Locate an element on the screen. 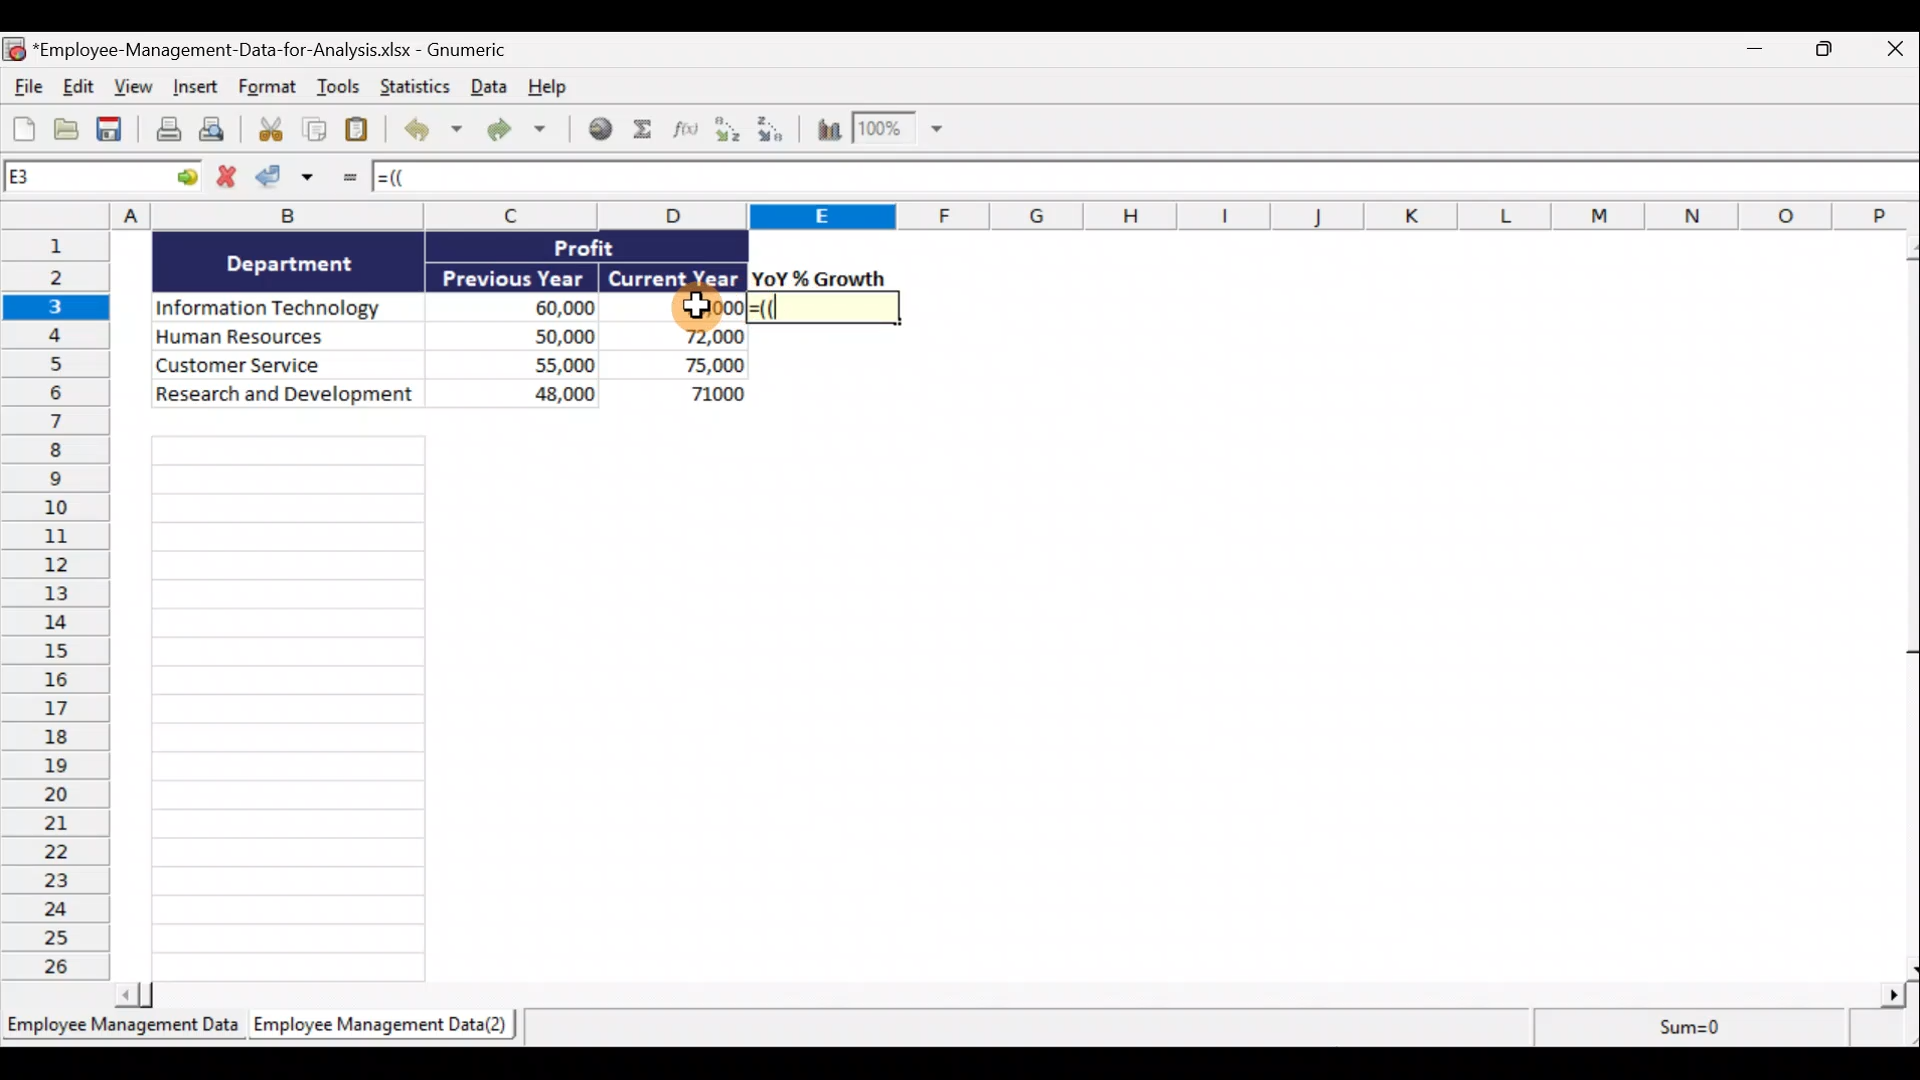 Image resolution: width=1920 pixels, height=1080 pixels. Enter formula is located at coordinates (347, 181).